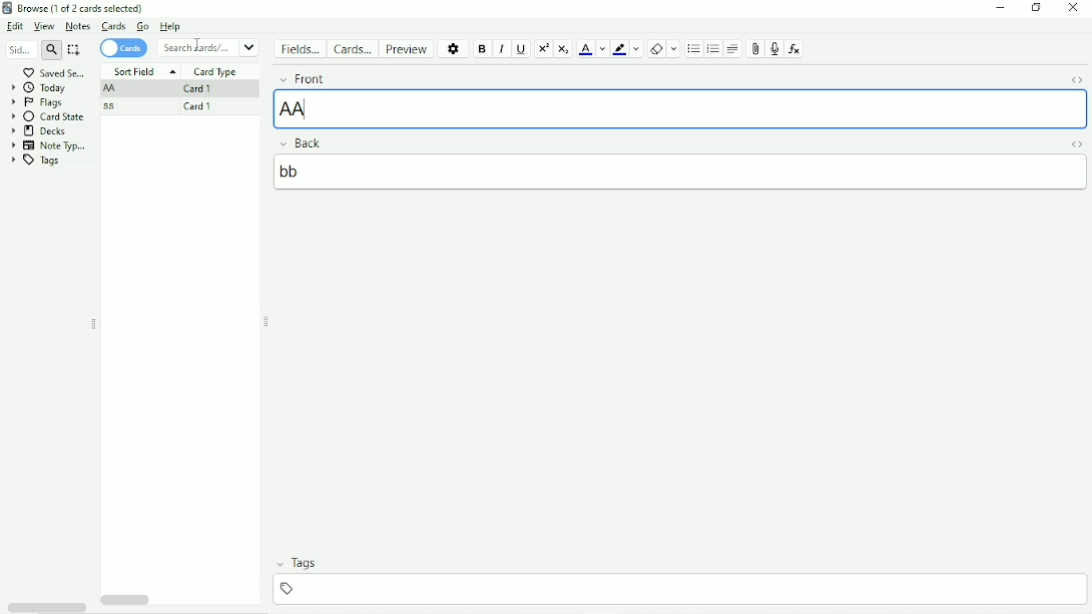  I want to click on Notes, so click(78, 26).